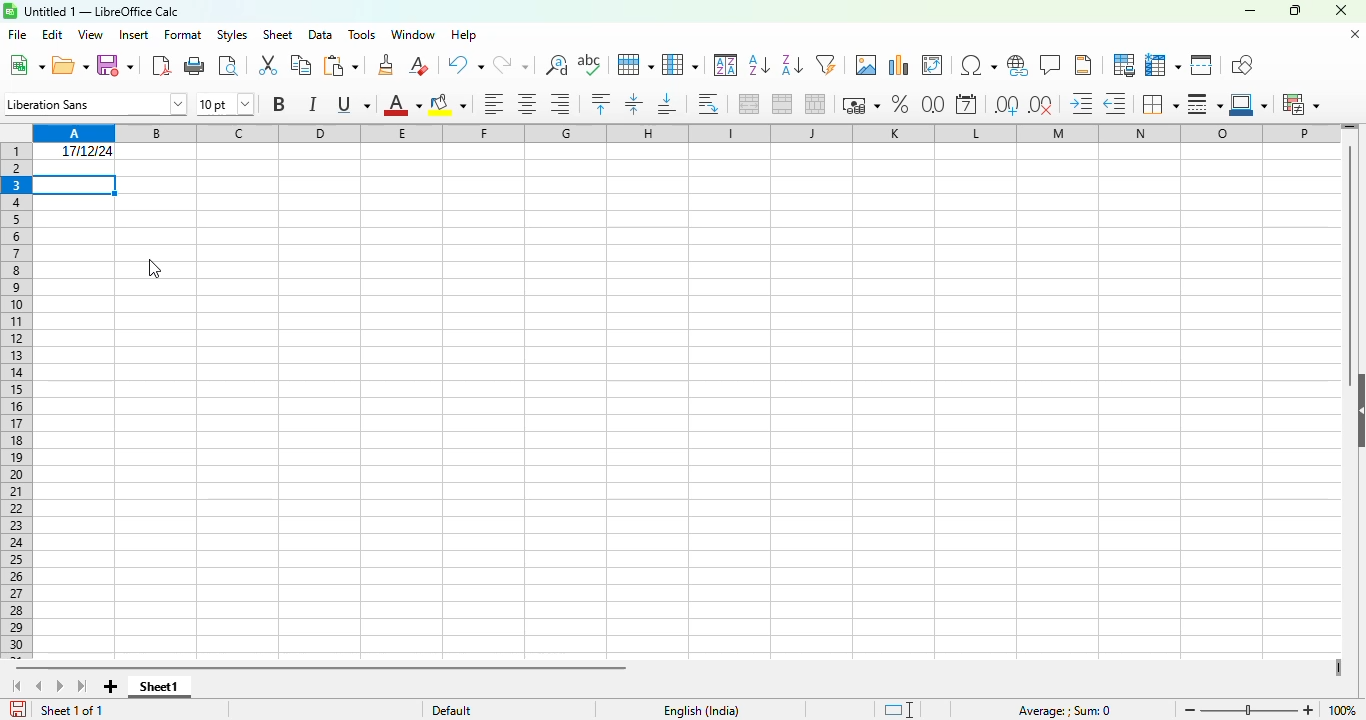 This screenshot has height=720, width=1366. I want to click on border style, so click(1205, 105).